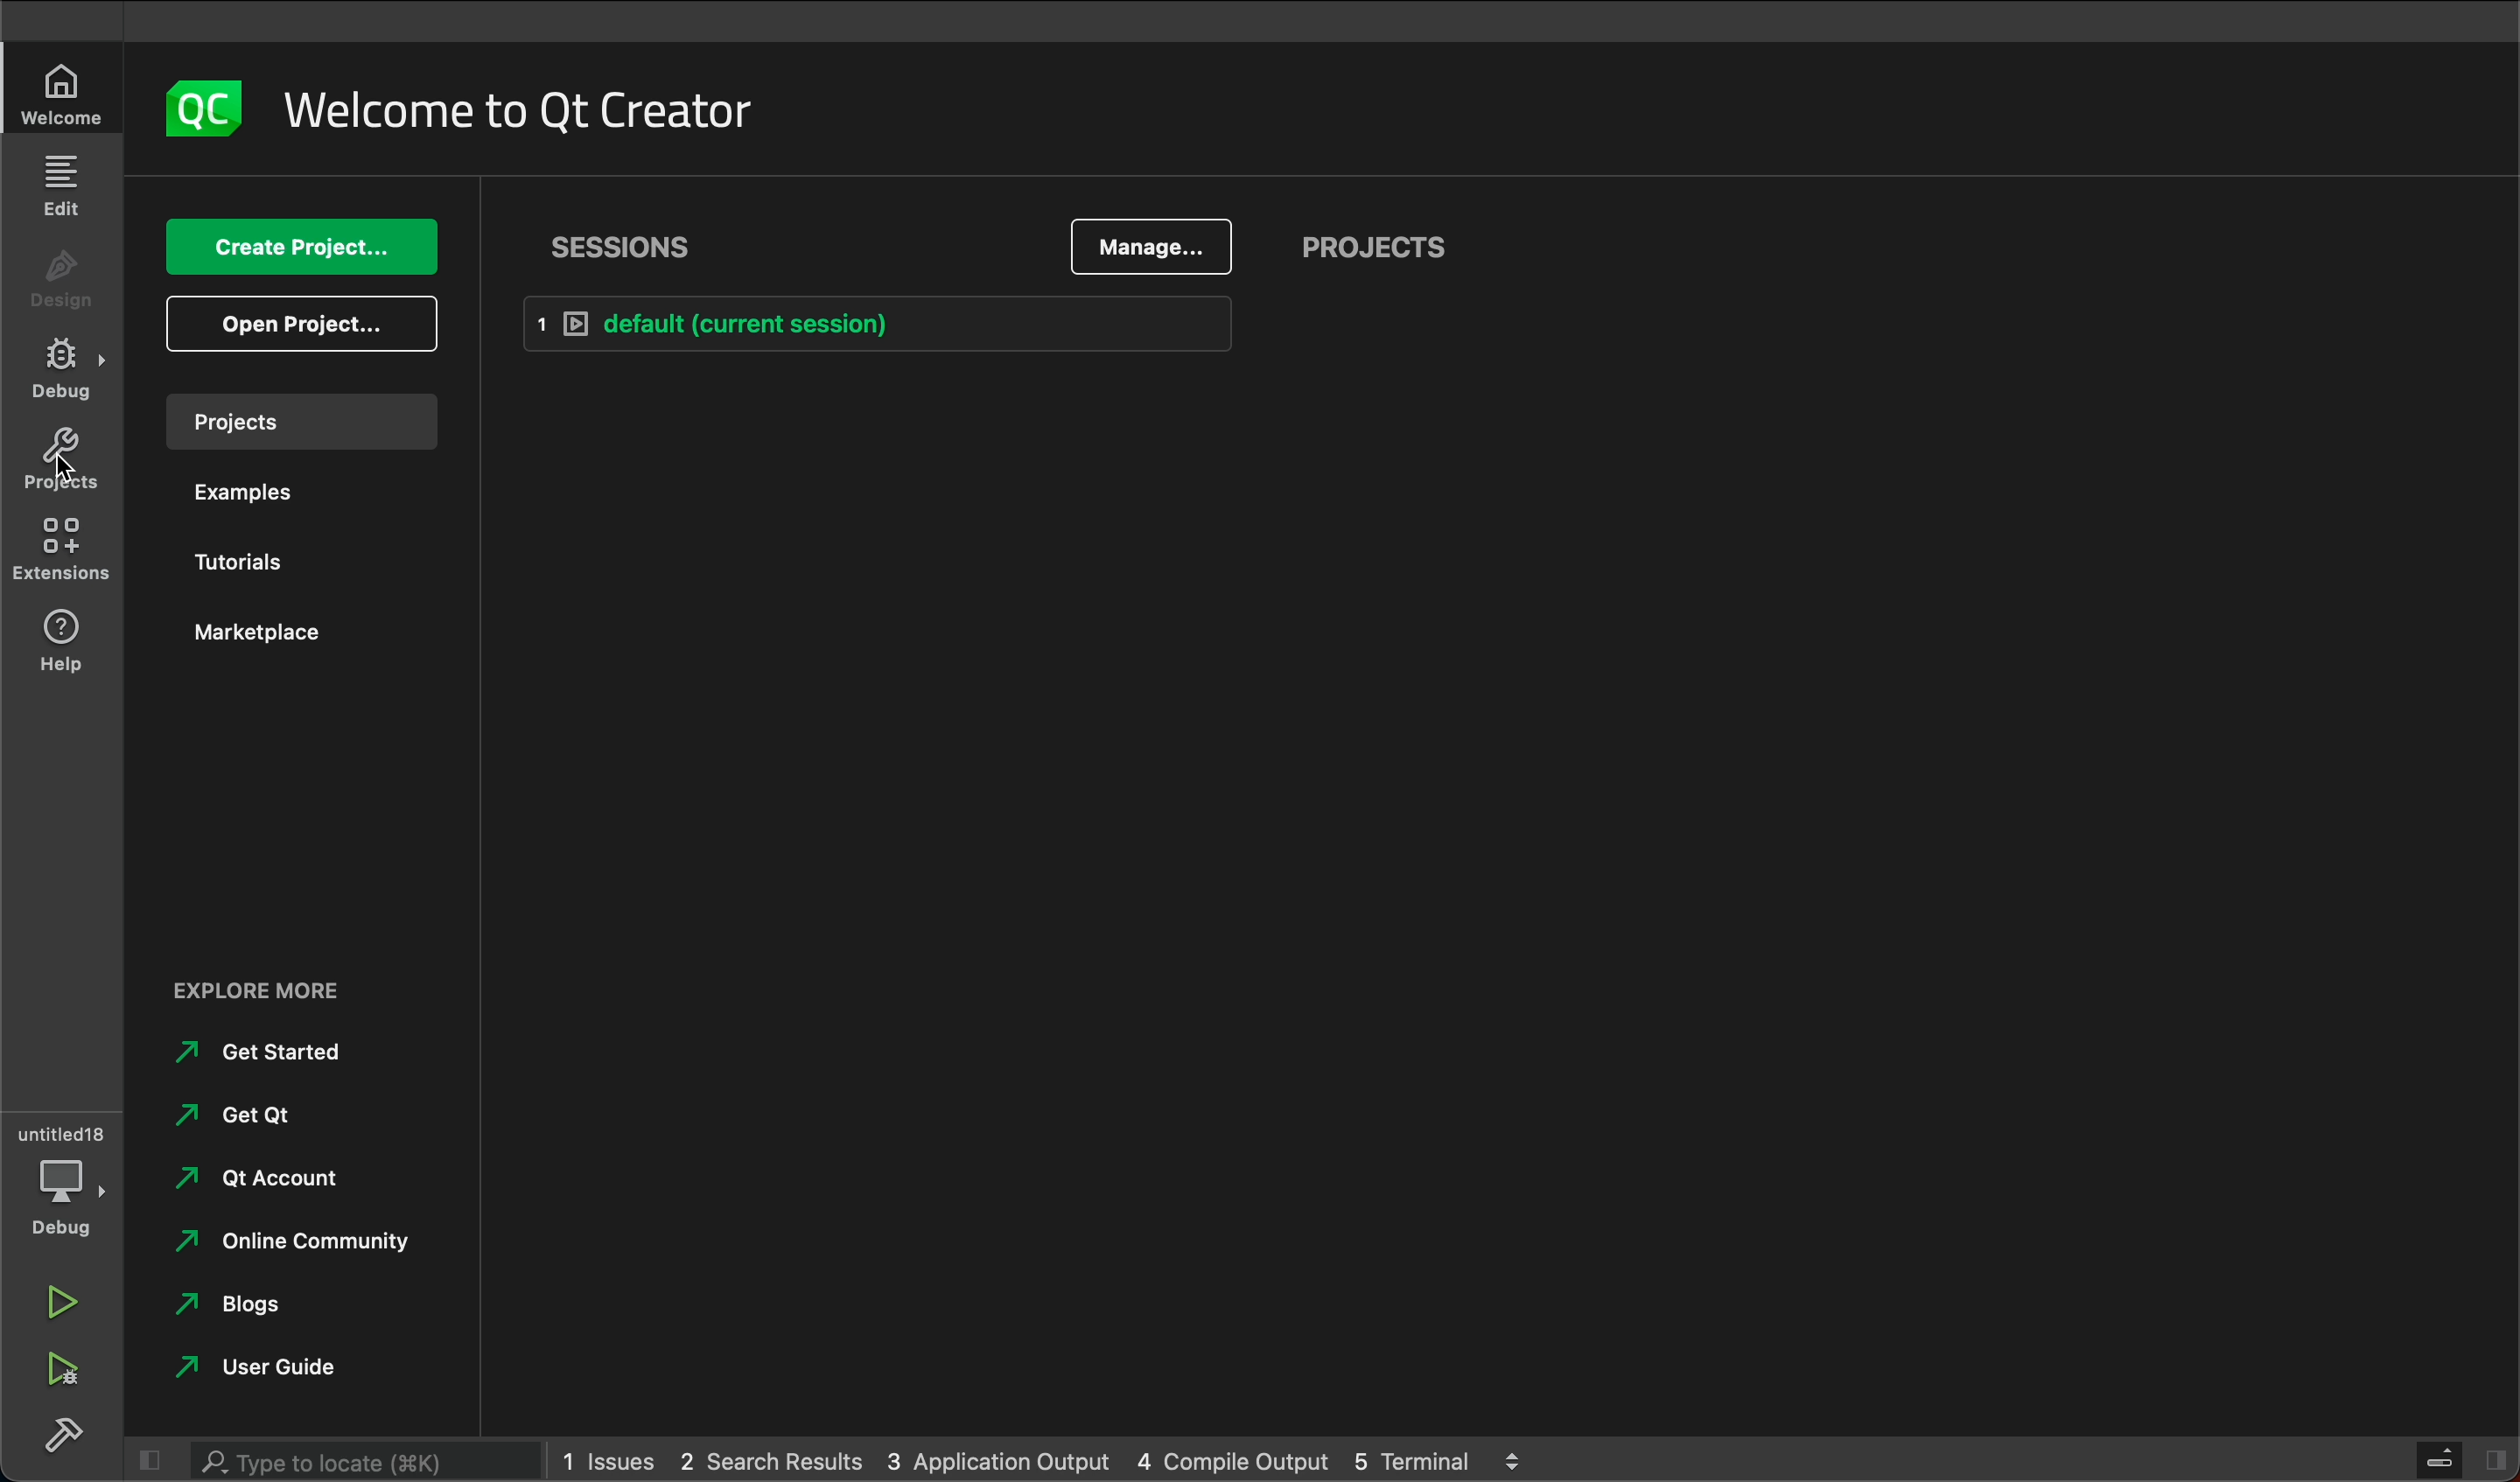  Describe the element at coordinates (59, 1372) in the screenshot. I see `run debug` at that location.